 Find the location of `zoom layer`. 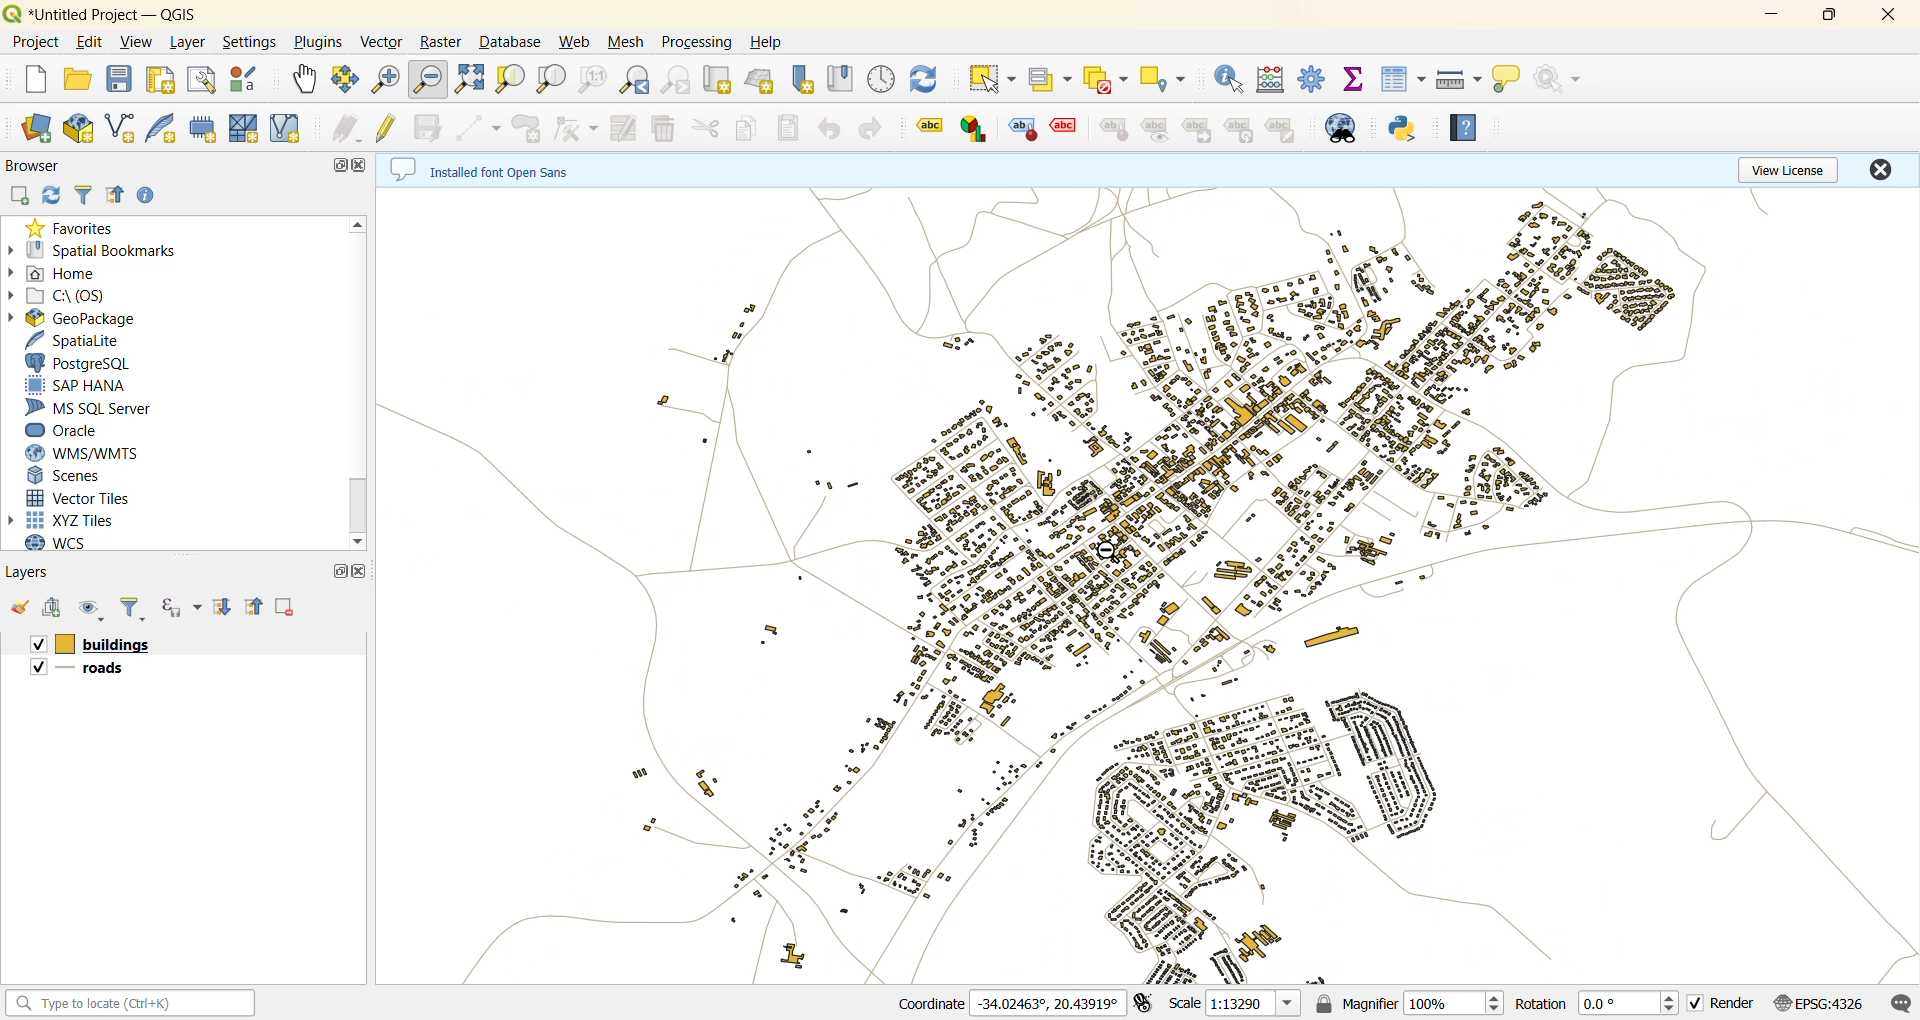

zoom layer is located at coordinates (552, 81).